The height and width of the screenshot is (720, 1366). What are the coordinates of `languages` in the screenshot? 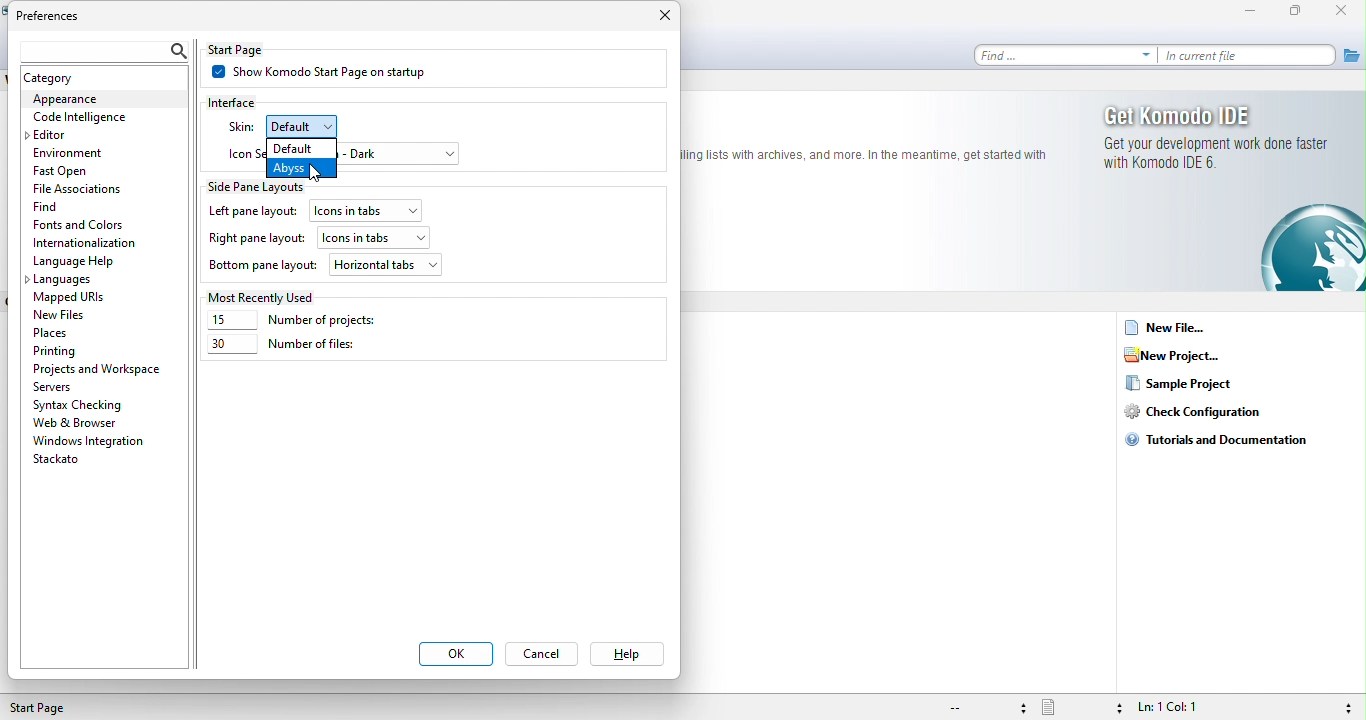 It's located at (64, 281).